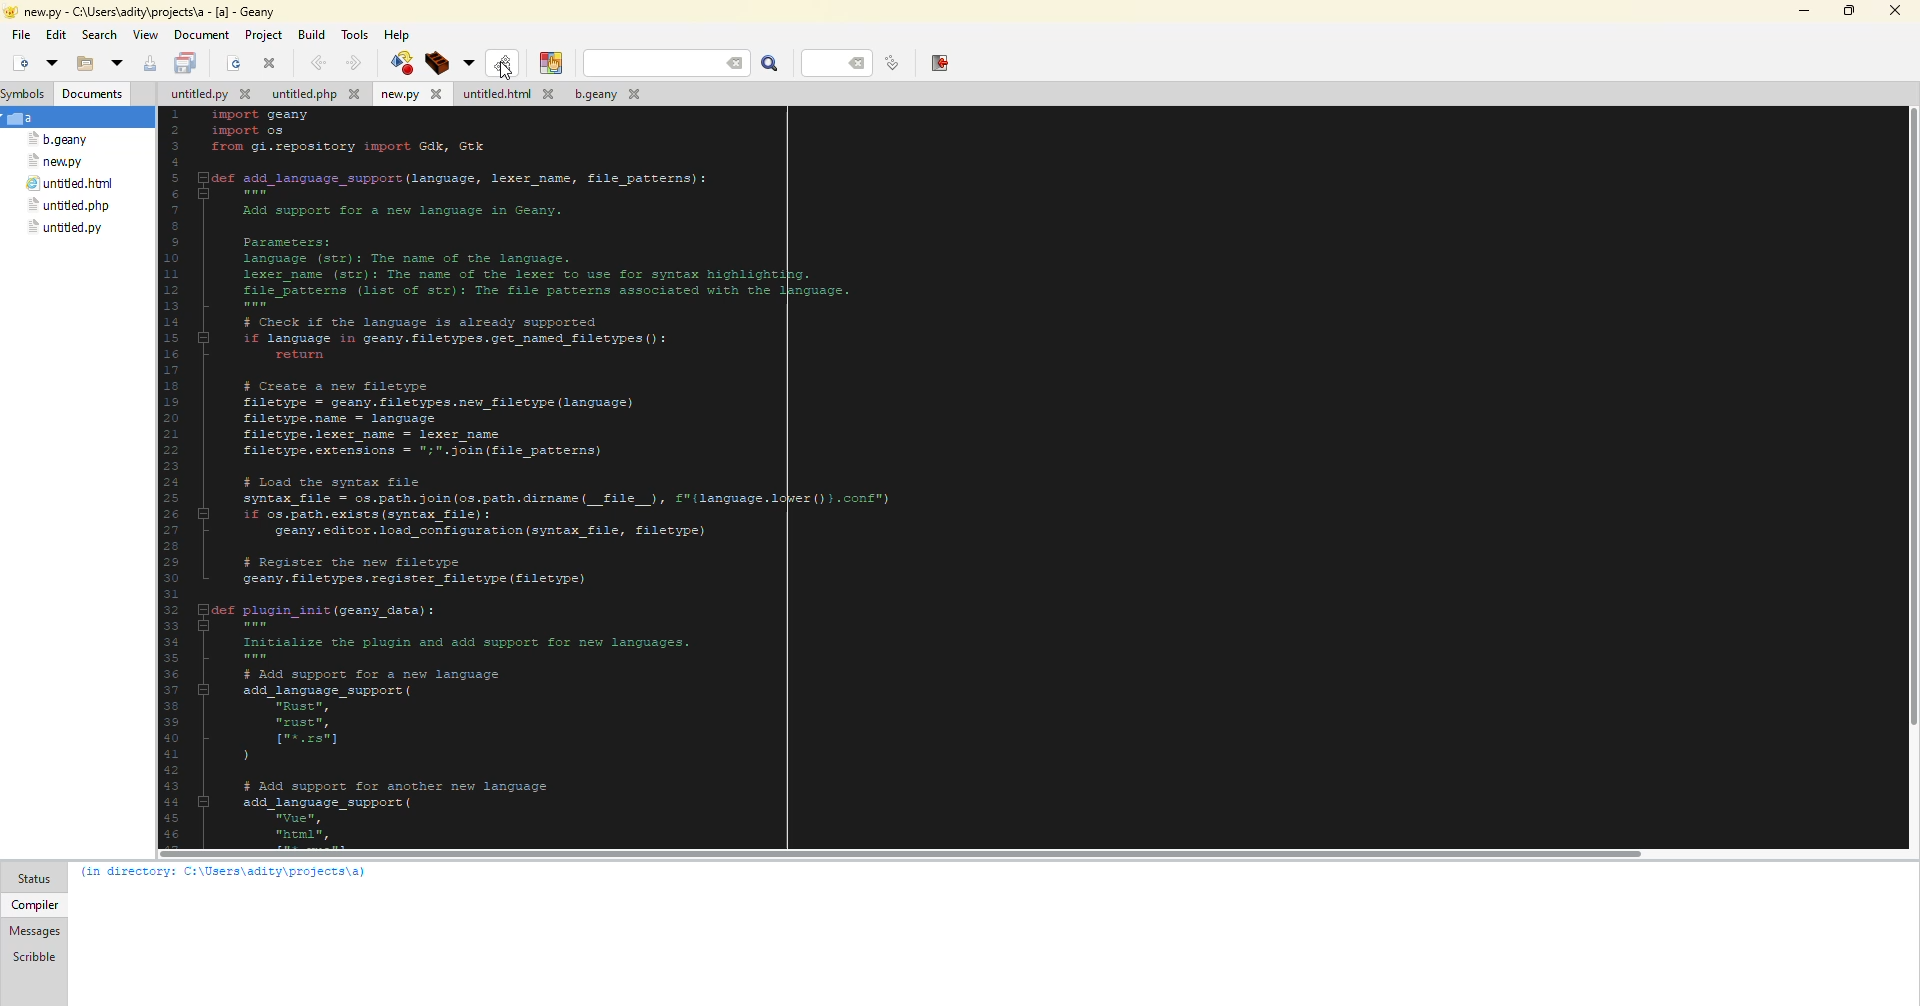  What do you see at coordinates (27, 94) in the screenshot?
I see `symbols` at bounding box center [27, 94].